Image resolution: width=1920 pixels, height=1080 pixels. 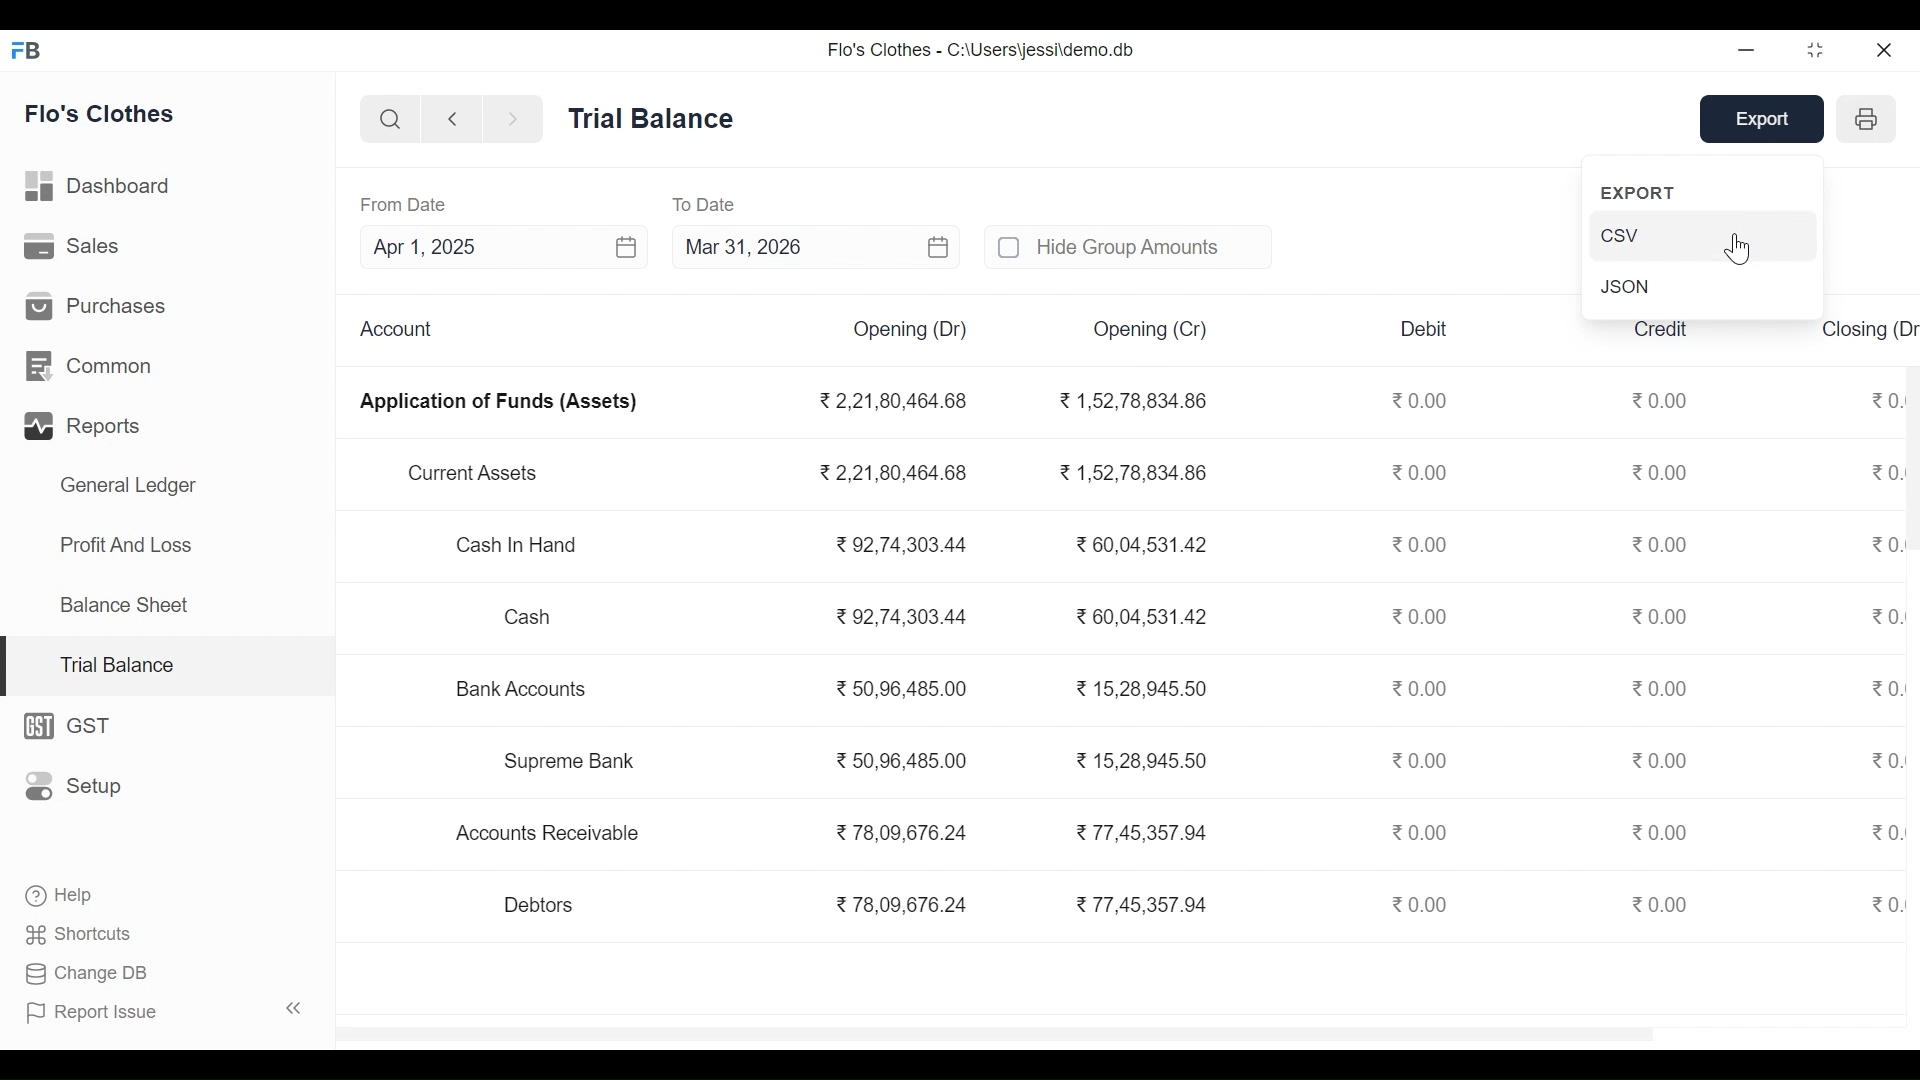 I want to click on 0.00, so click(x=1660, y=832).